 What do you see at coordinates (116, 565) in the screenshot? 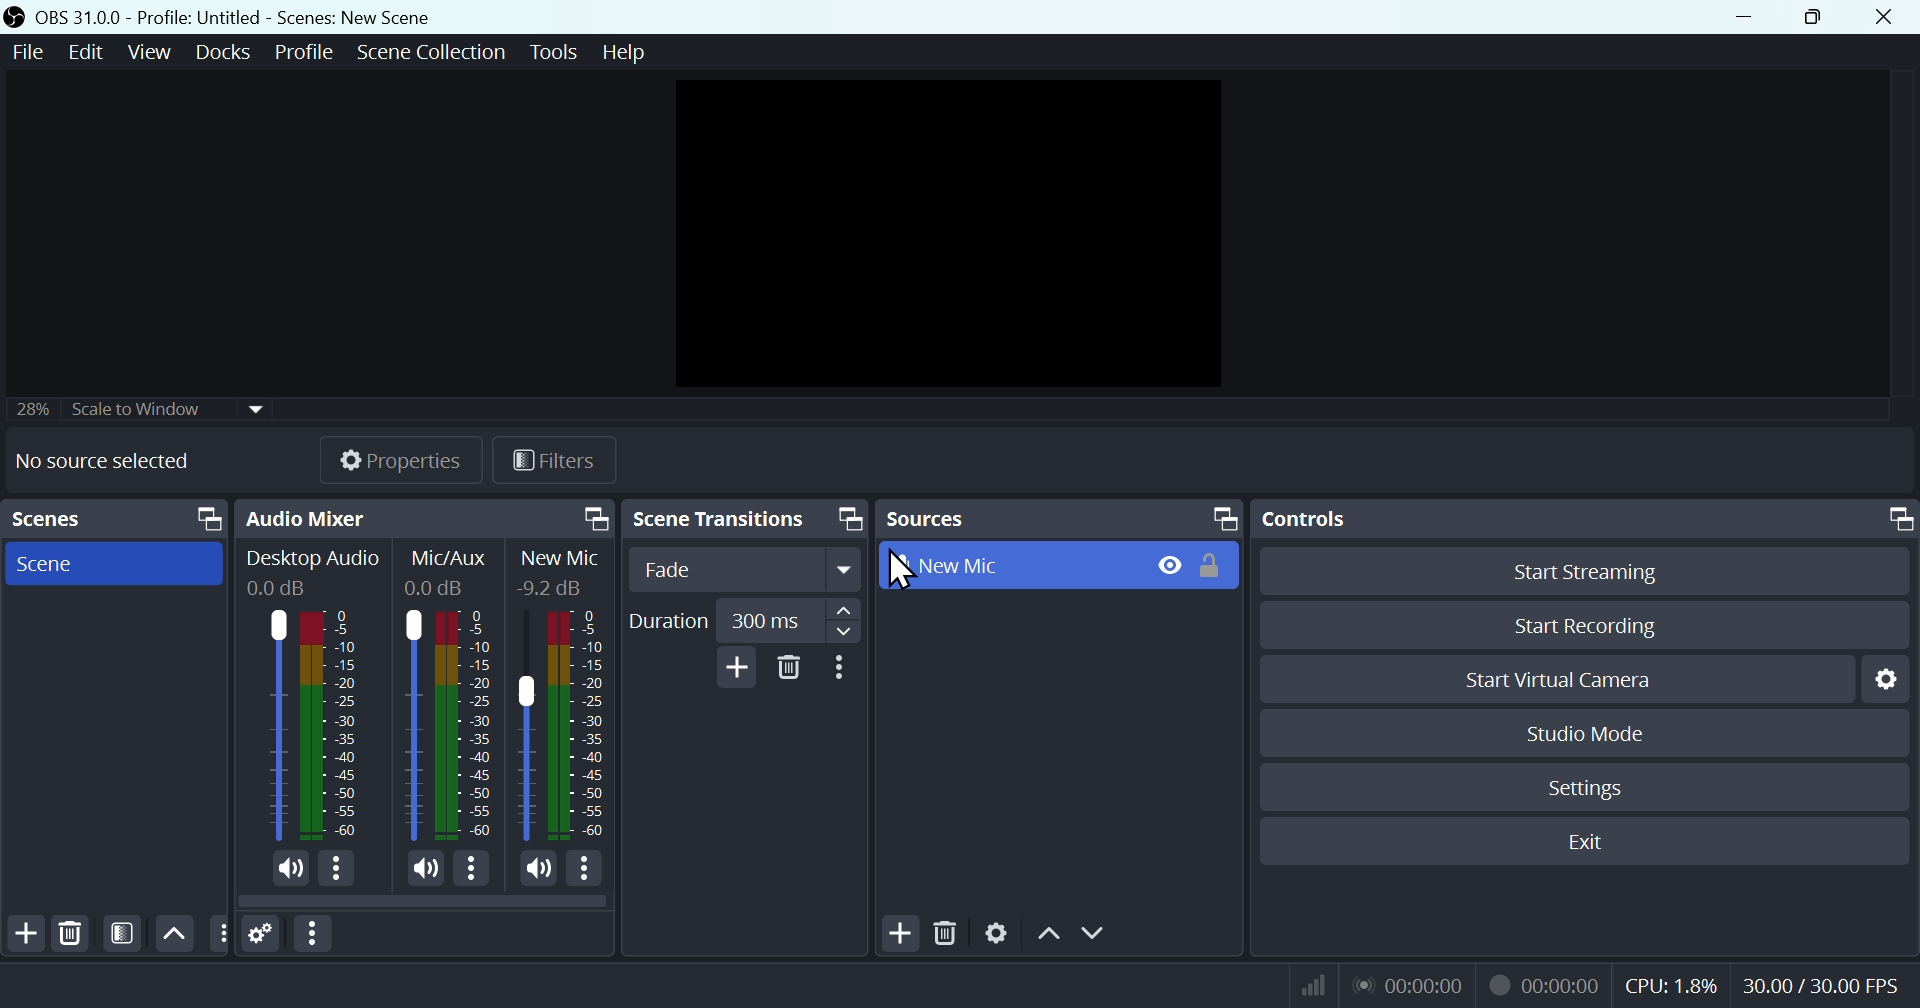
I see `Scene` at bounding box center [116, 565].